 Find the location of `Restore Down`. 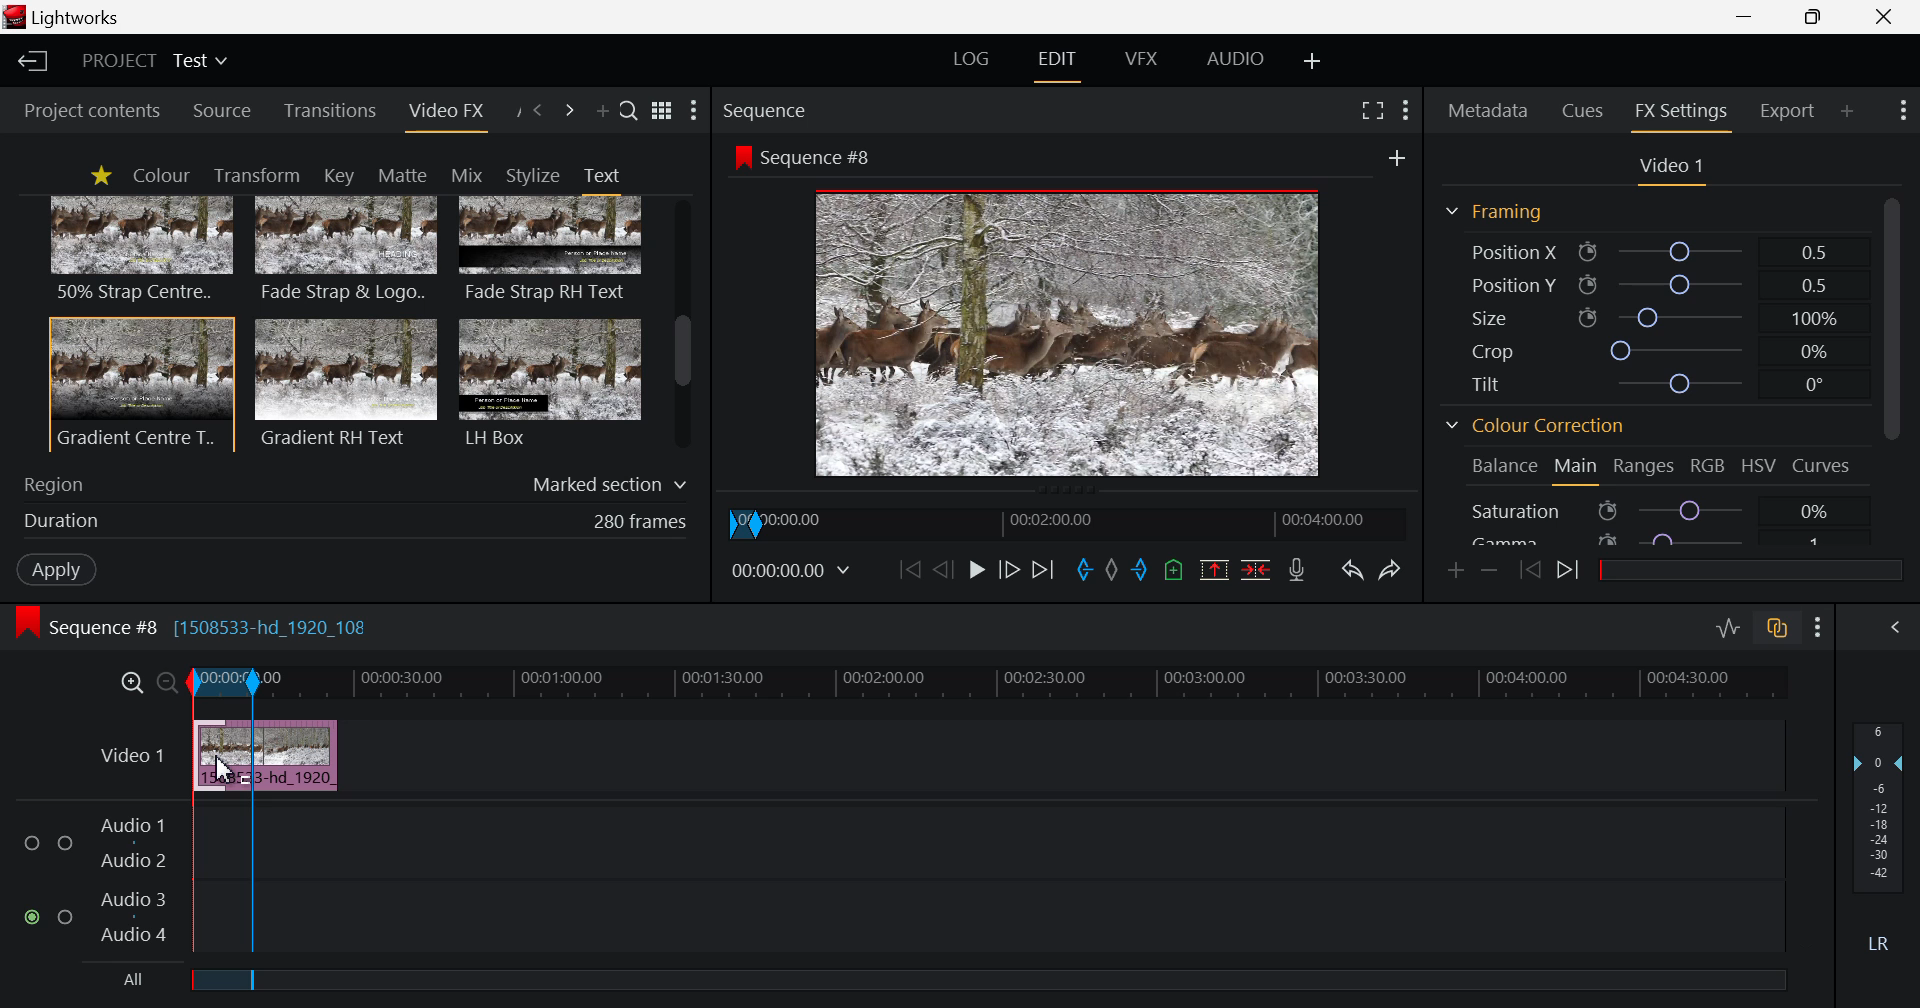

Restore Down is located at coordinates (1748, 17).